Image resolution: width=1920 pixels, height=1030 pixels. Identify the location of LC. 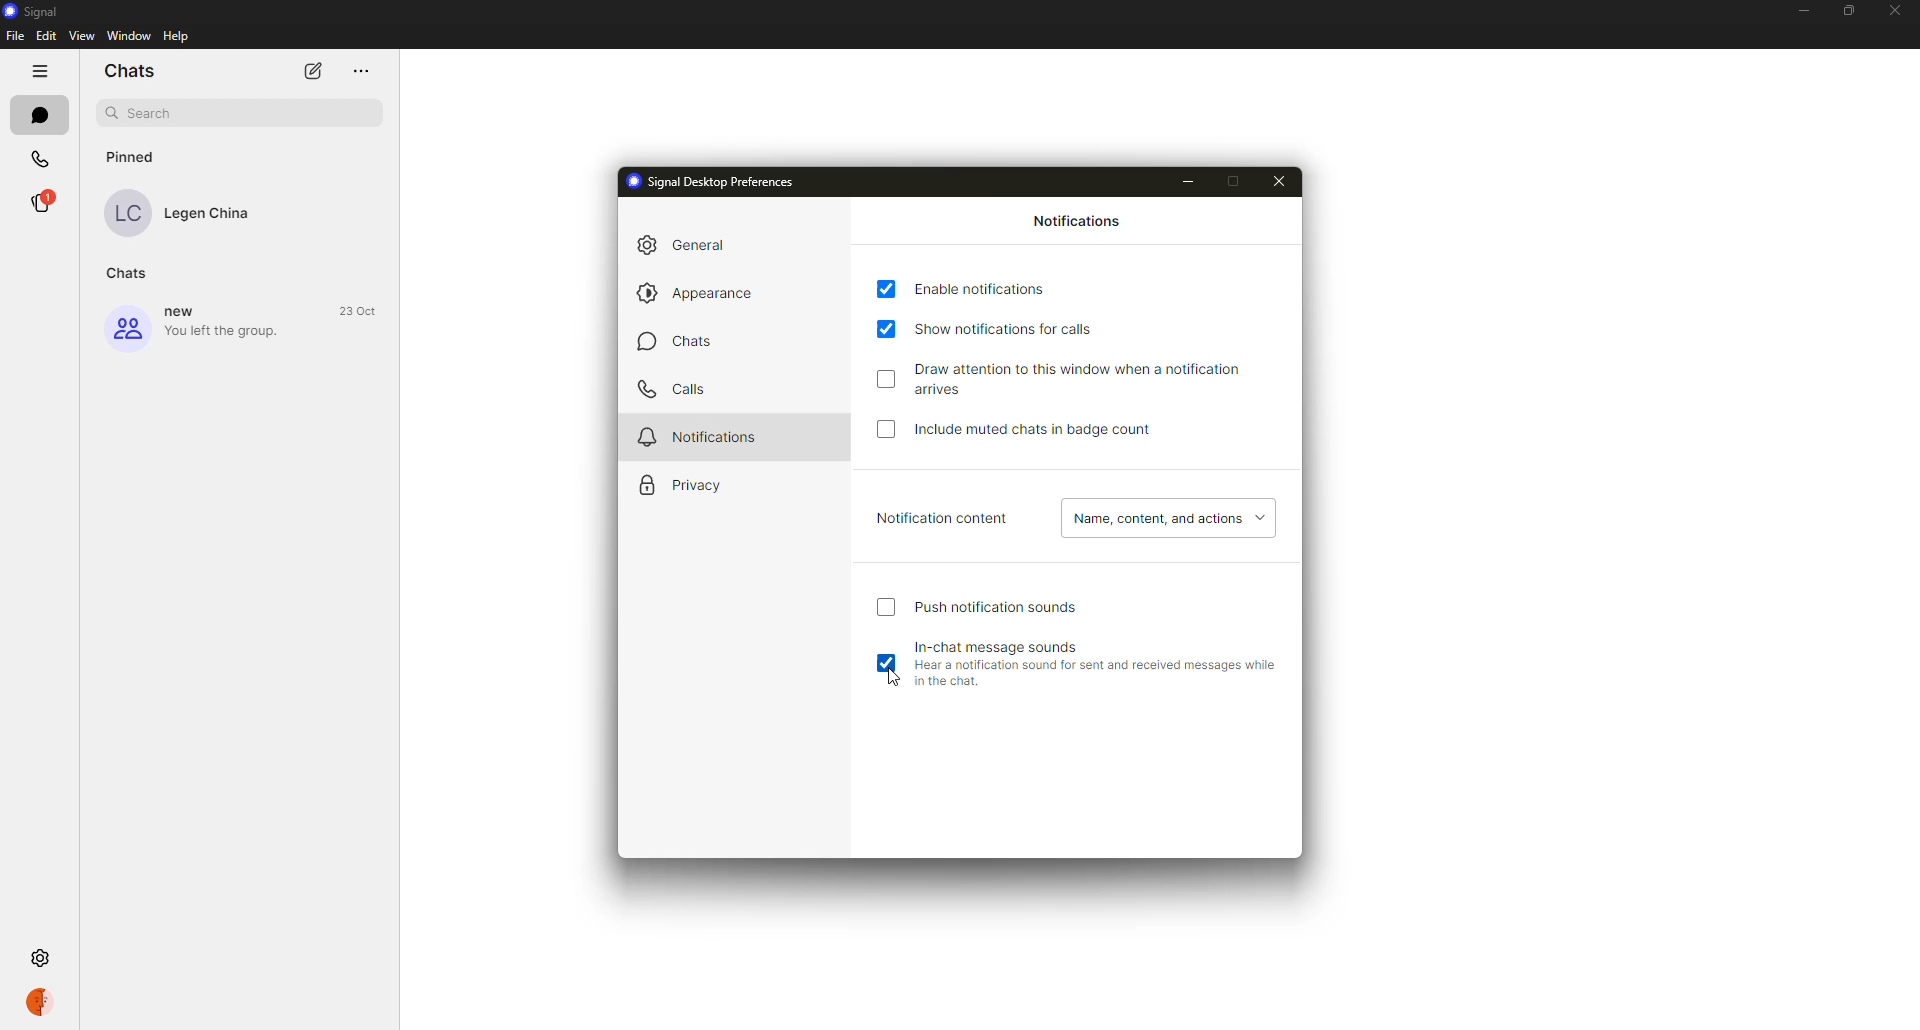
(126, 213).